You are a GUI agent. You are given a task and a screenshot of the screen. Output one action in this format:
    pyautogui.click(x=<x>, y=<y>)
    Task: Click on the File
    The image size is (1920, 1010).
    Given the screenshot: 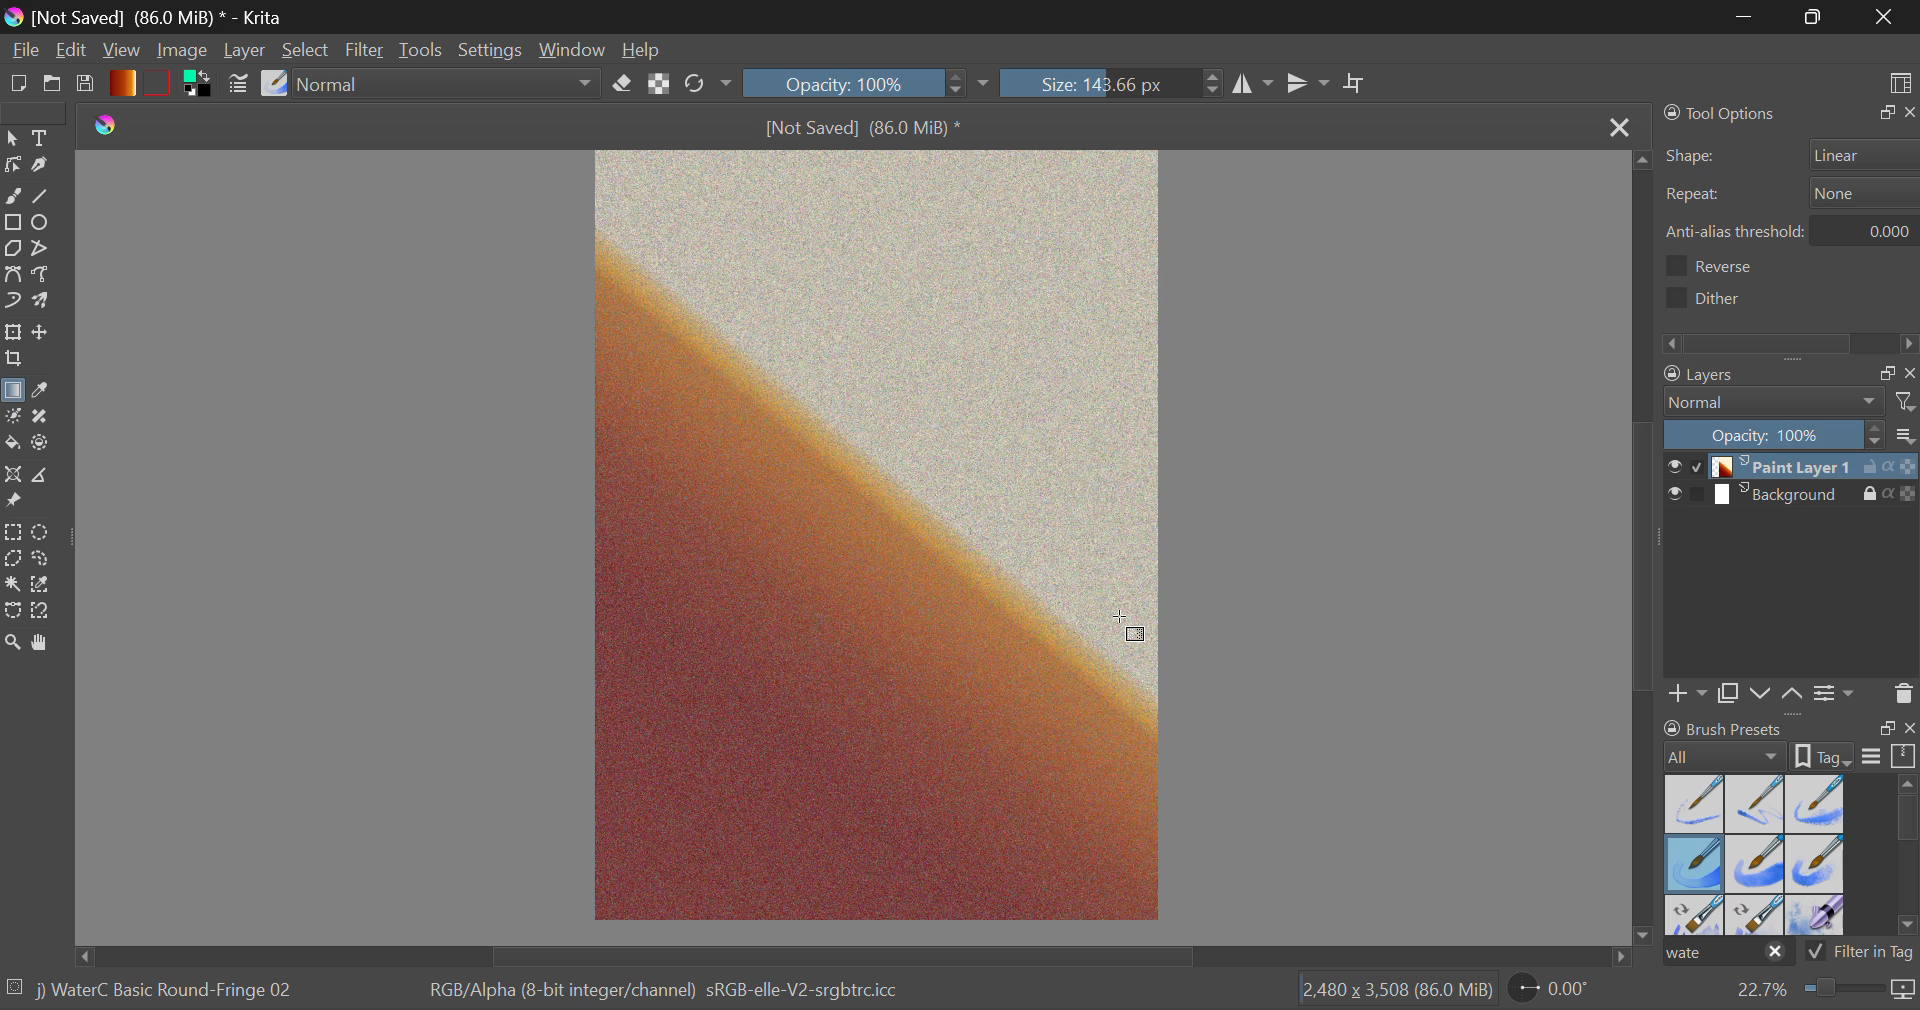 What is the action you would take?
    pyautogui.click(x=23, y=48)
    